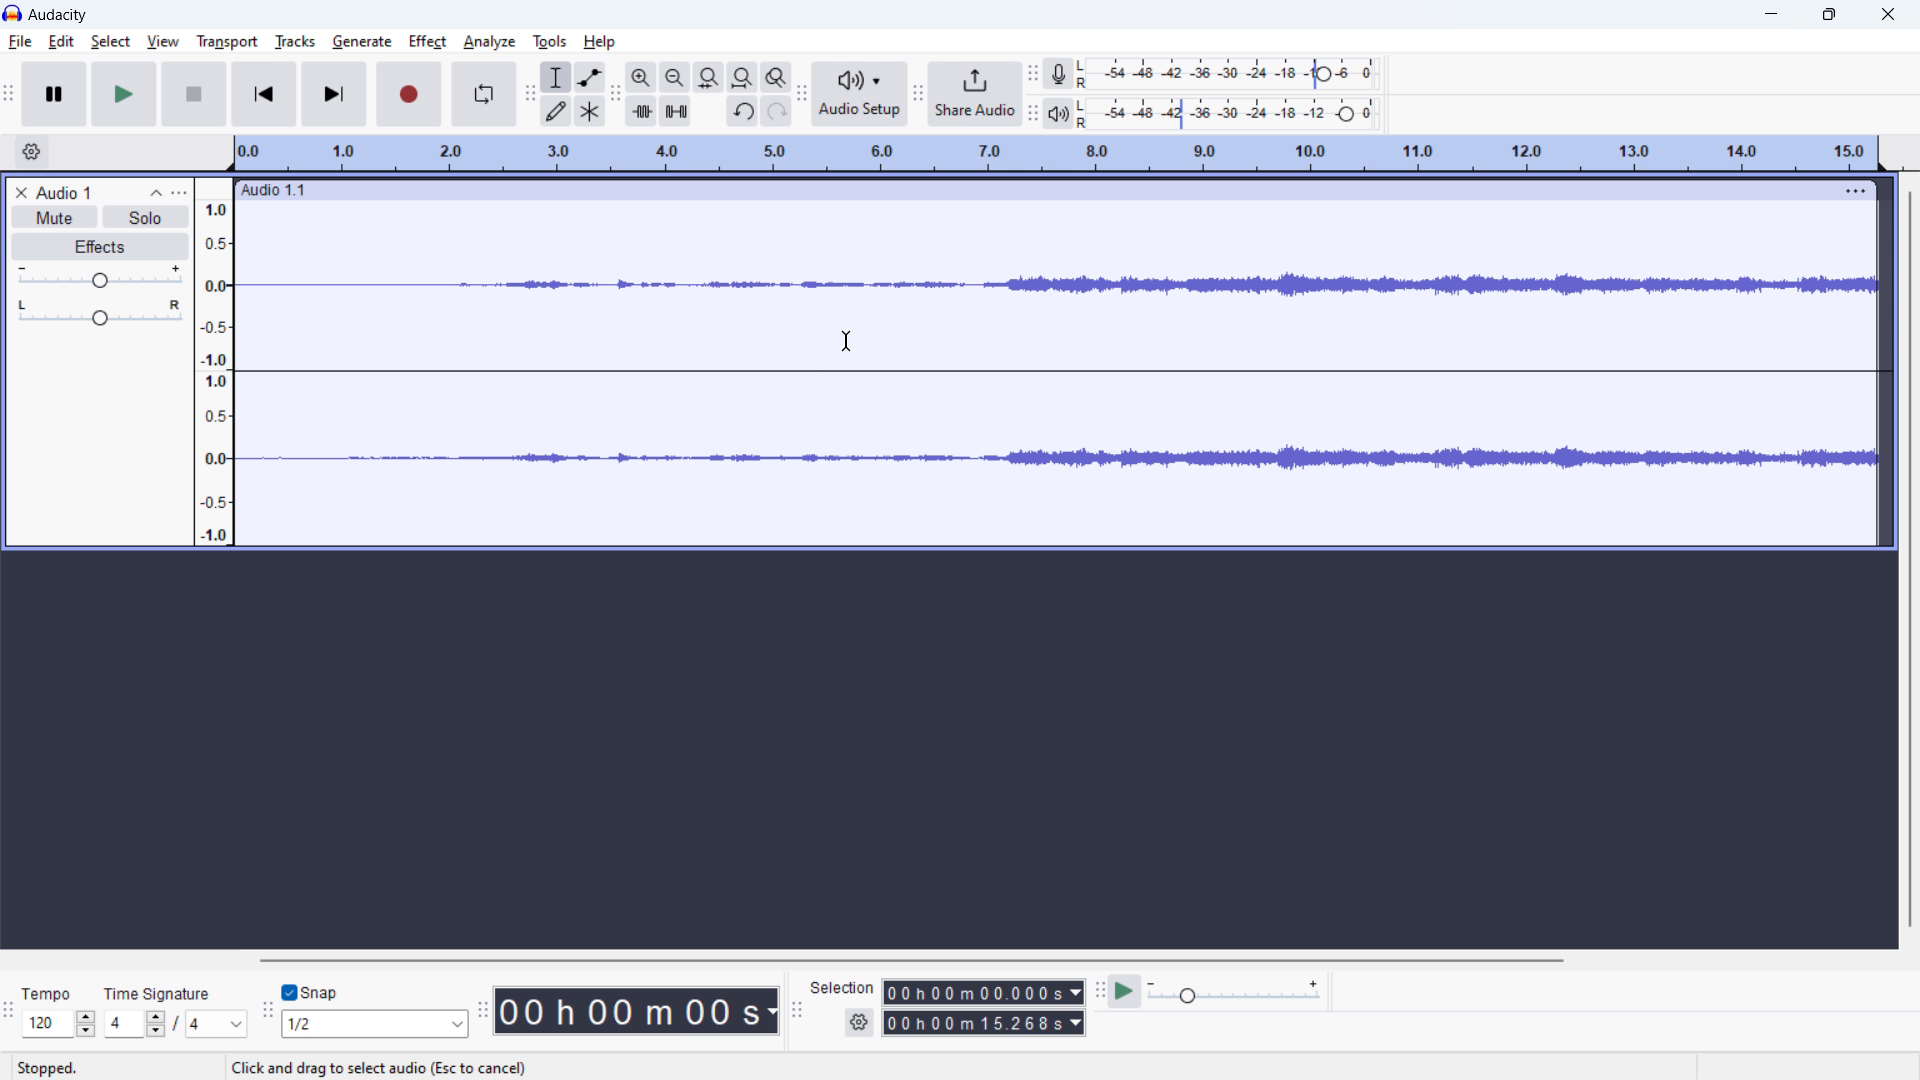  Describe the element at coordinates (267, 1009) in the screenshot. I see `snapping toolbar` at that location.